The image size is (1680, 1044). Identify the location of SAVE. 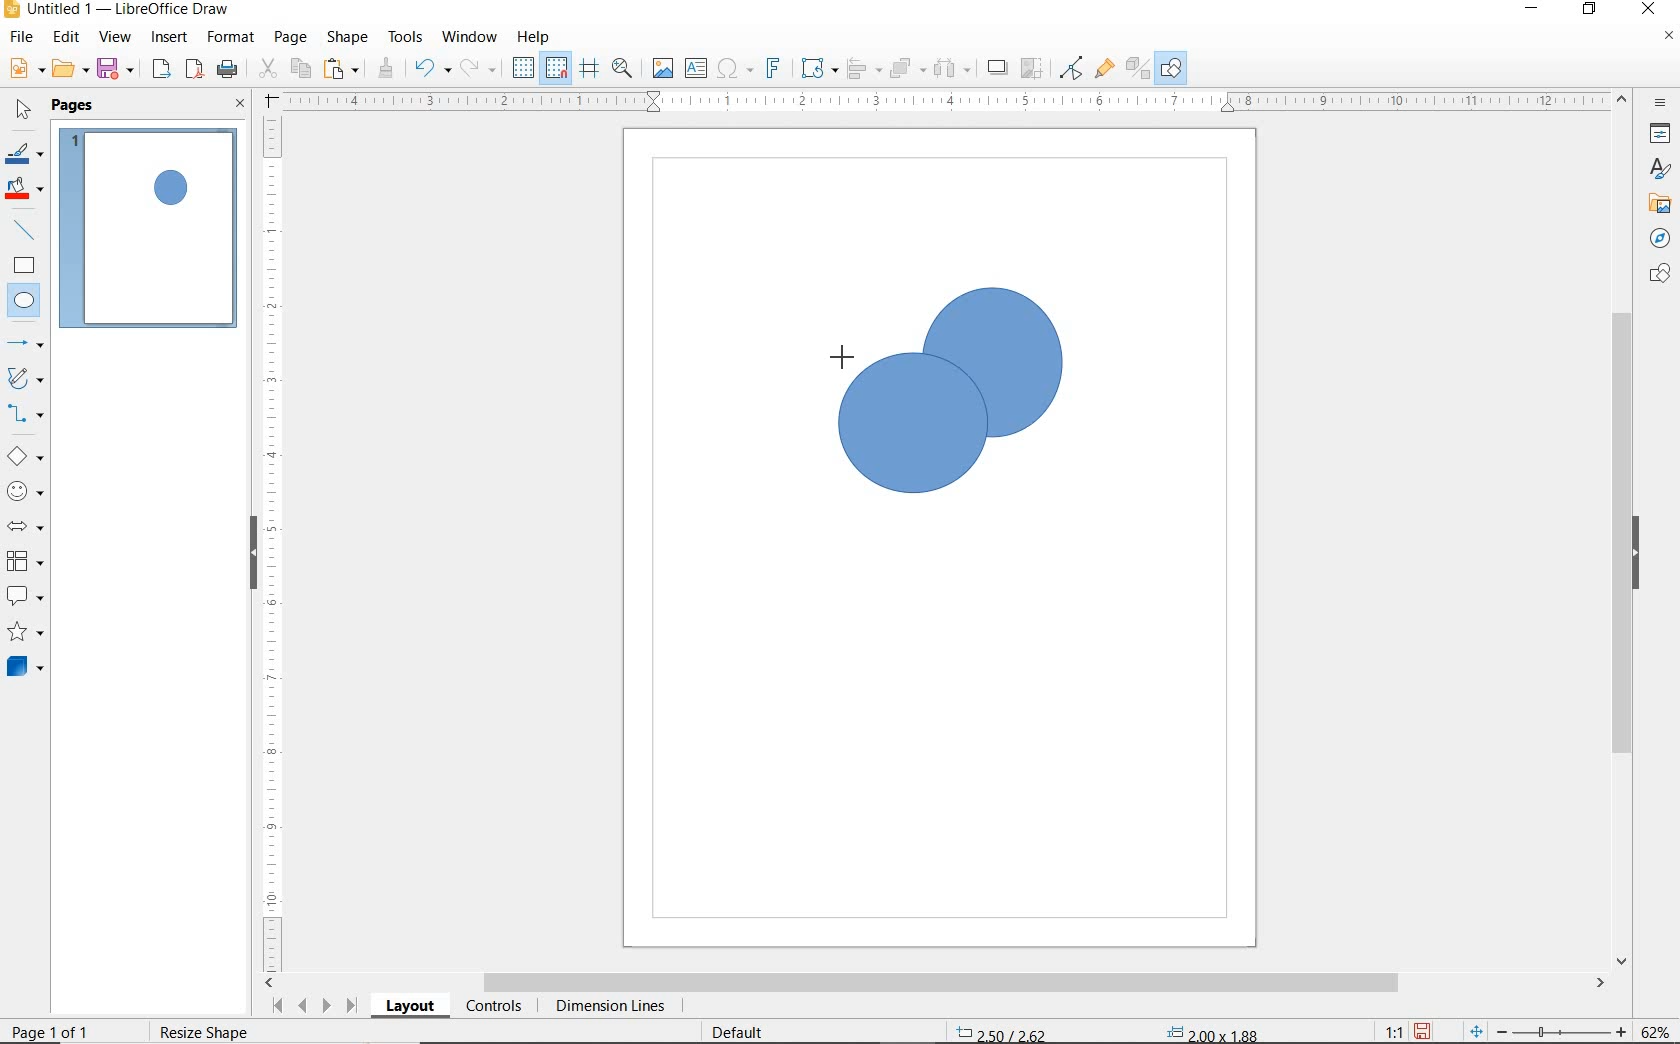
(118, 69).